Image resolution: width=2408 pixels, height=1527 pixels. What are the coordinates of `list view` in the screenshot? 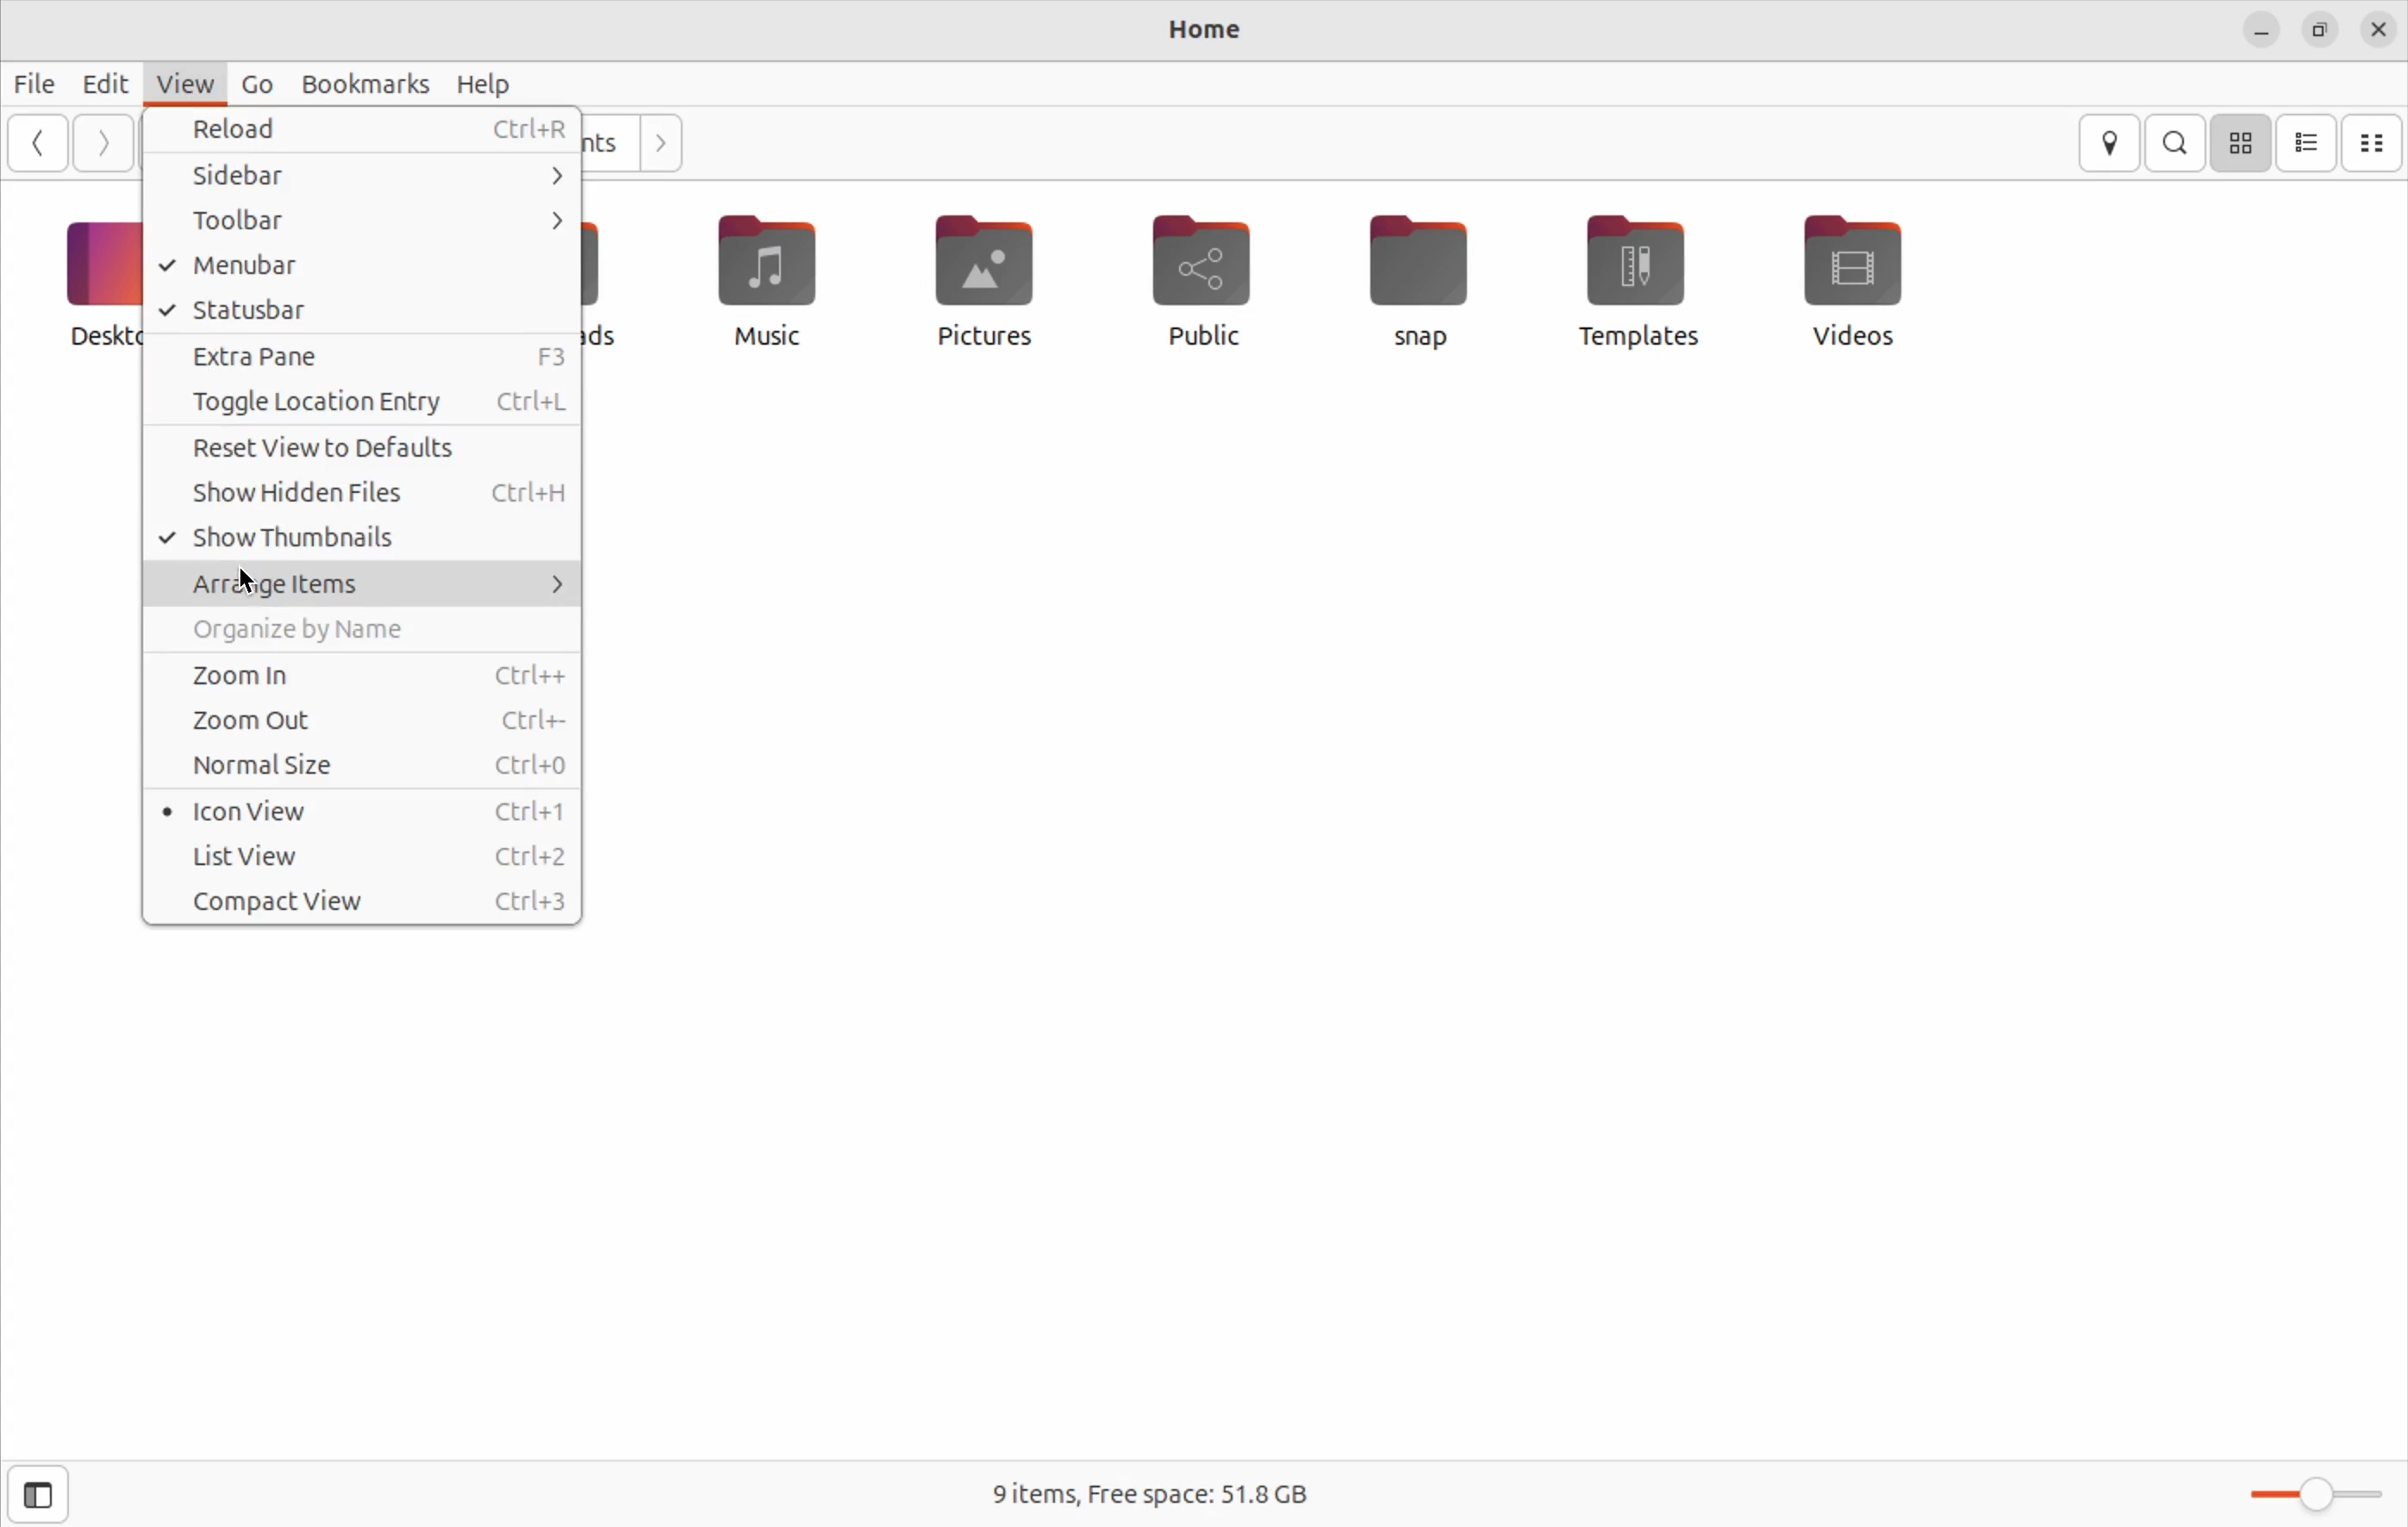 It's located at (366, 858).